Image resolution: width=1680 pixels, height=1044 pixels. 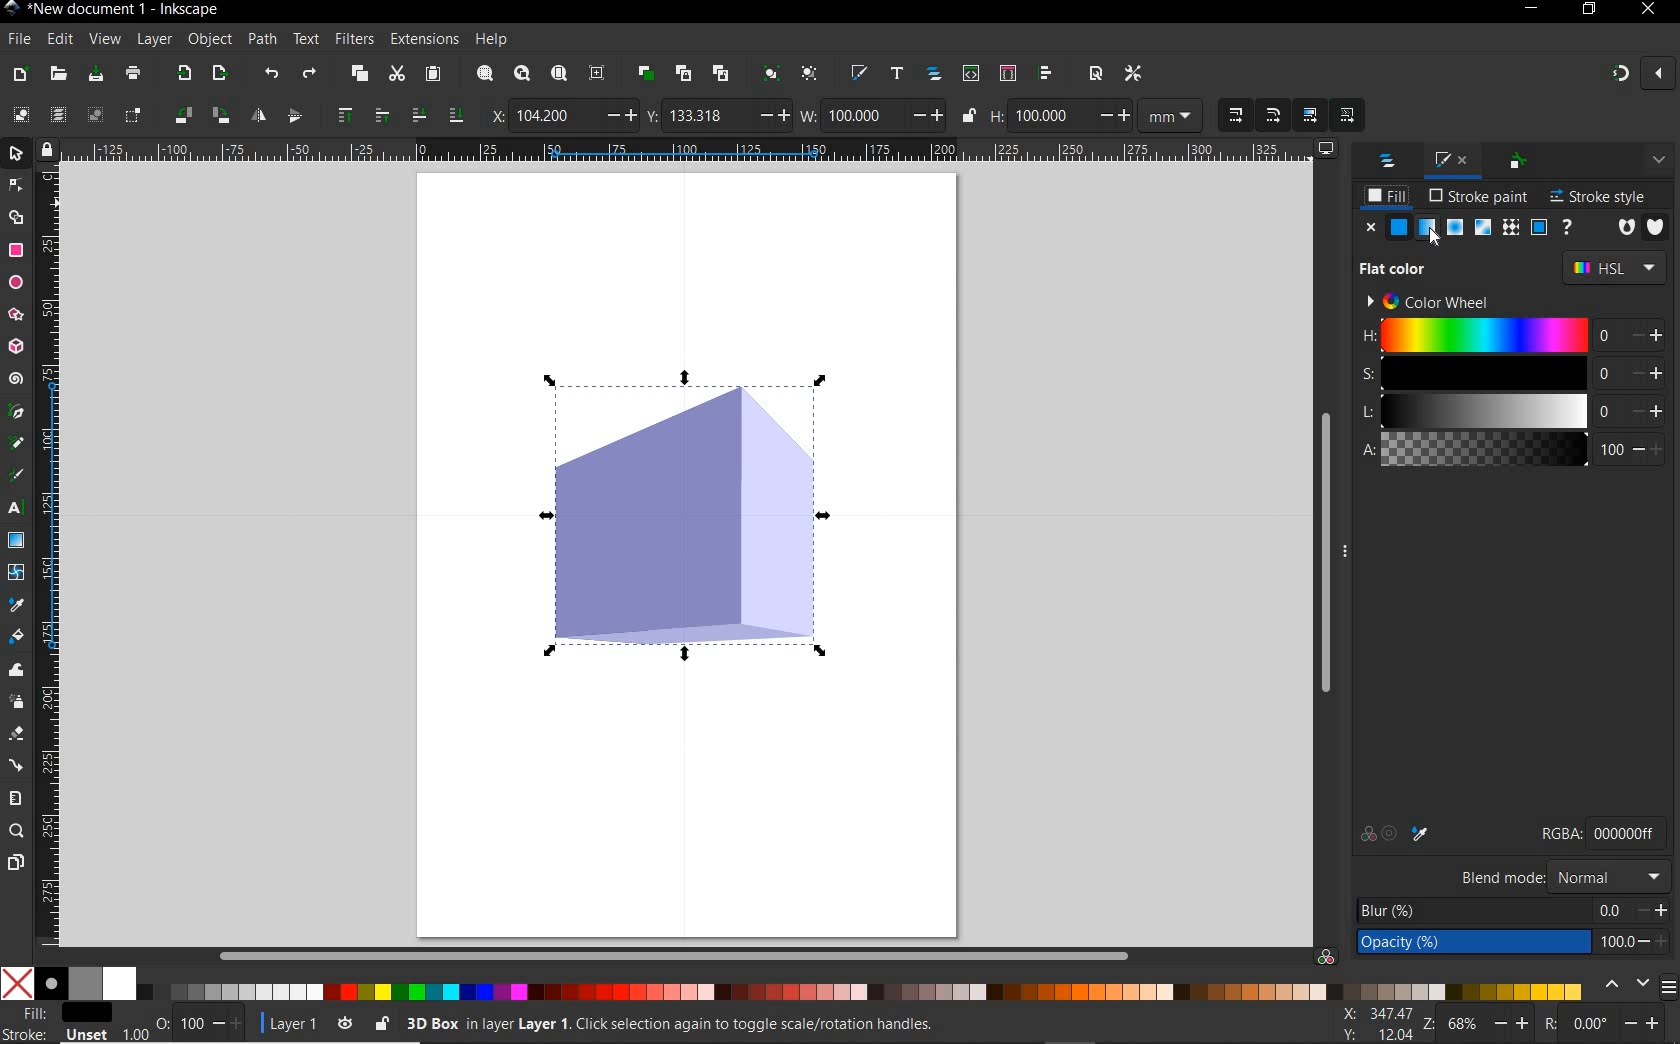 What do you see at coordinates (59, 1024) in the screenshot?
I see `FILL AND STROKE` at bounding box center [59, 1024].